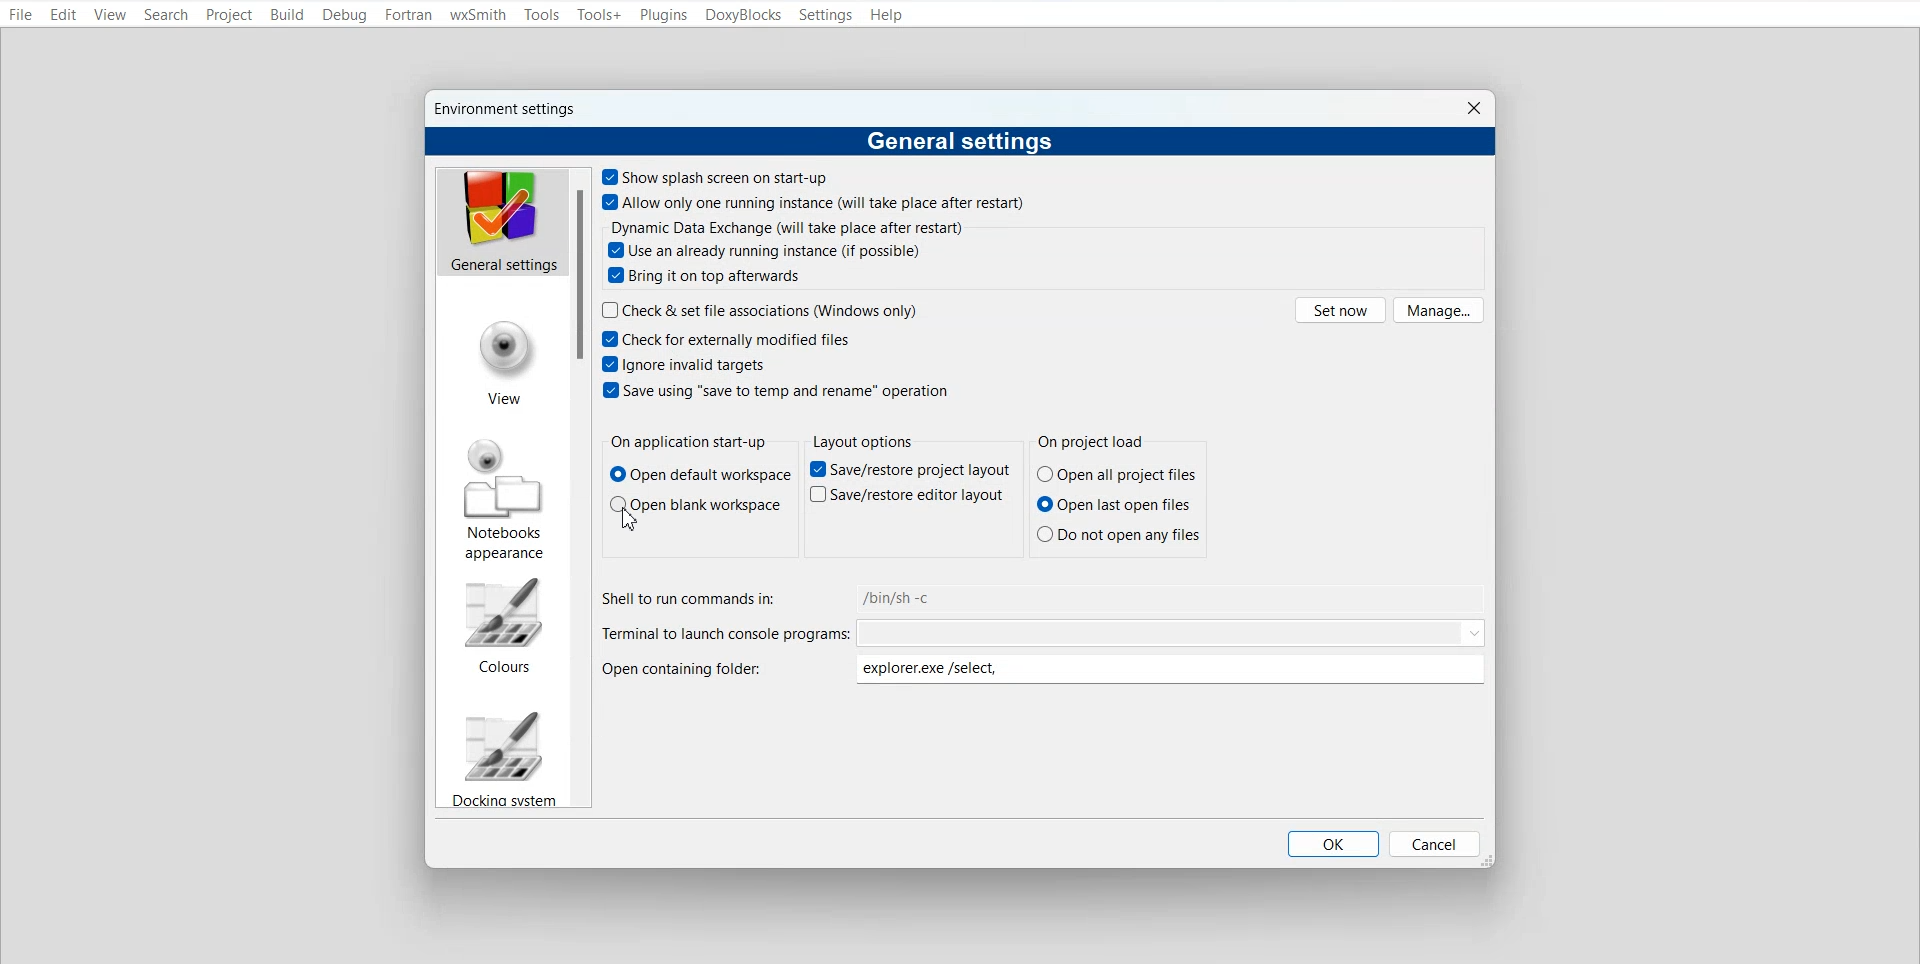  Describe the element at coordinates (286, 14) in the screenshot. I see `Build` at that location.